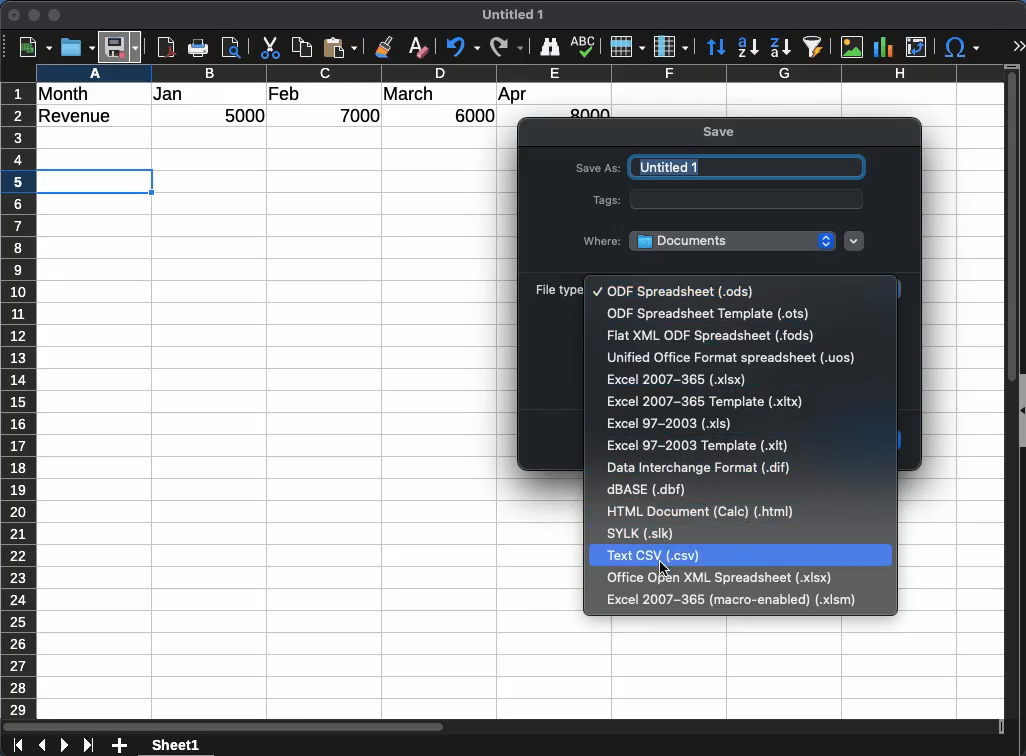 This screenshot has width=1026, height=756. Describe the element at coordinates (650, 492) in the screenshot. I see `dBase` at that location.